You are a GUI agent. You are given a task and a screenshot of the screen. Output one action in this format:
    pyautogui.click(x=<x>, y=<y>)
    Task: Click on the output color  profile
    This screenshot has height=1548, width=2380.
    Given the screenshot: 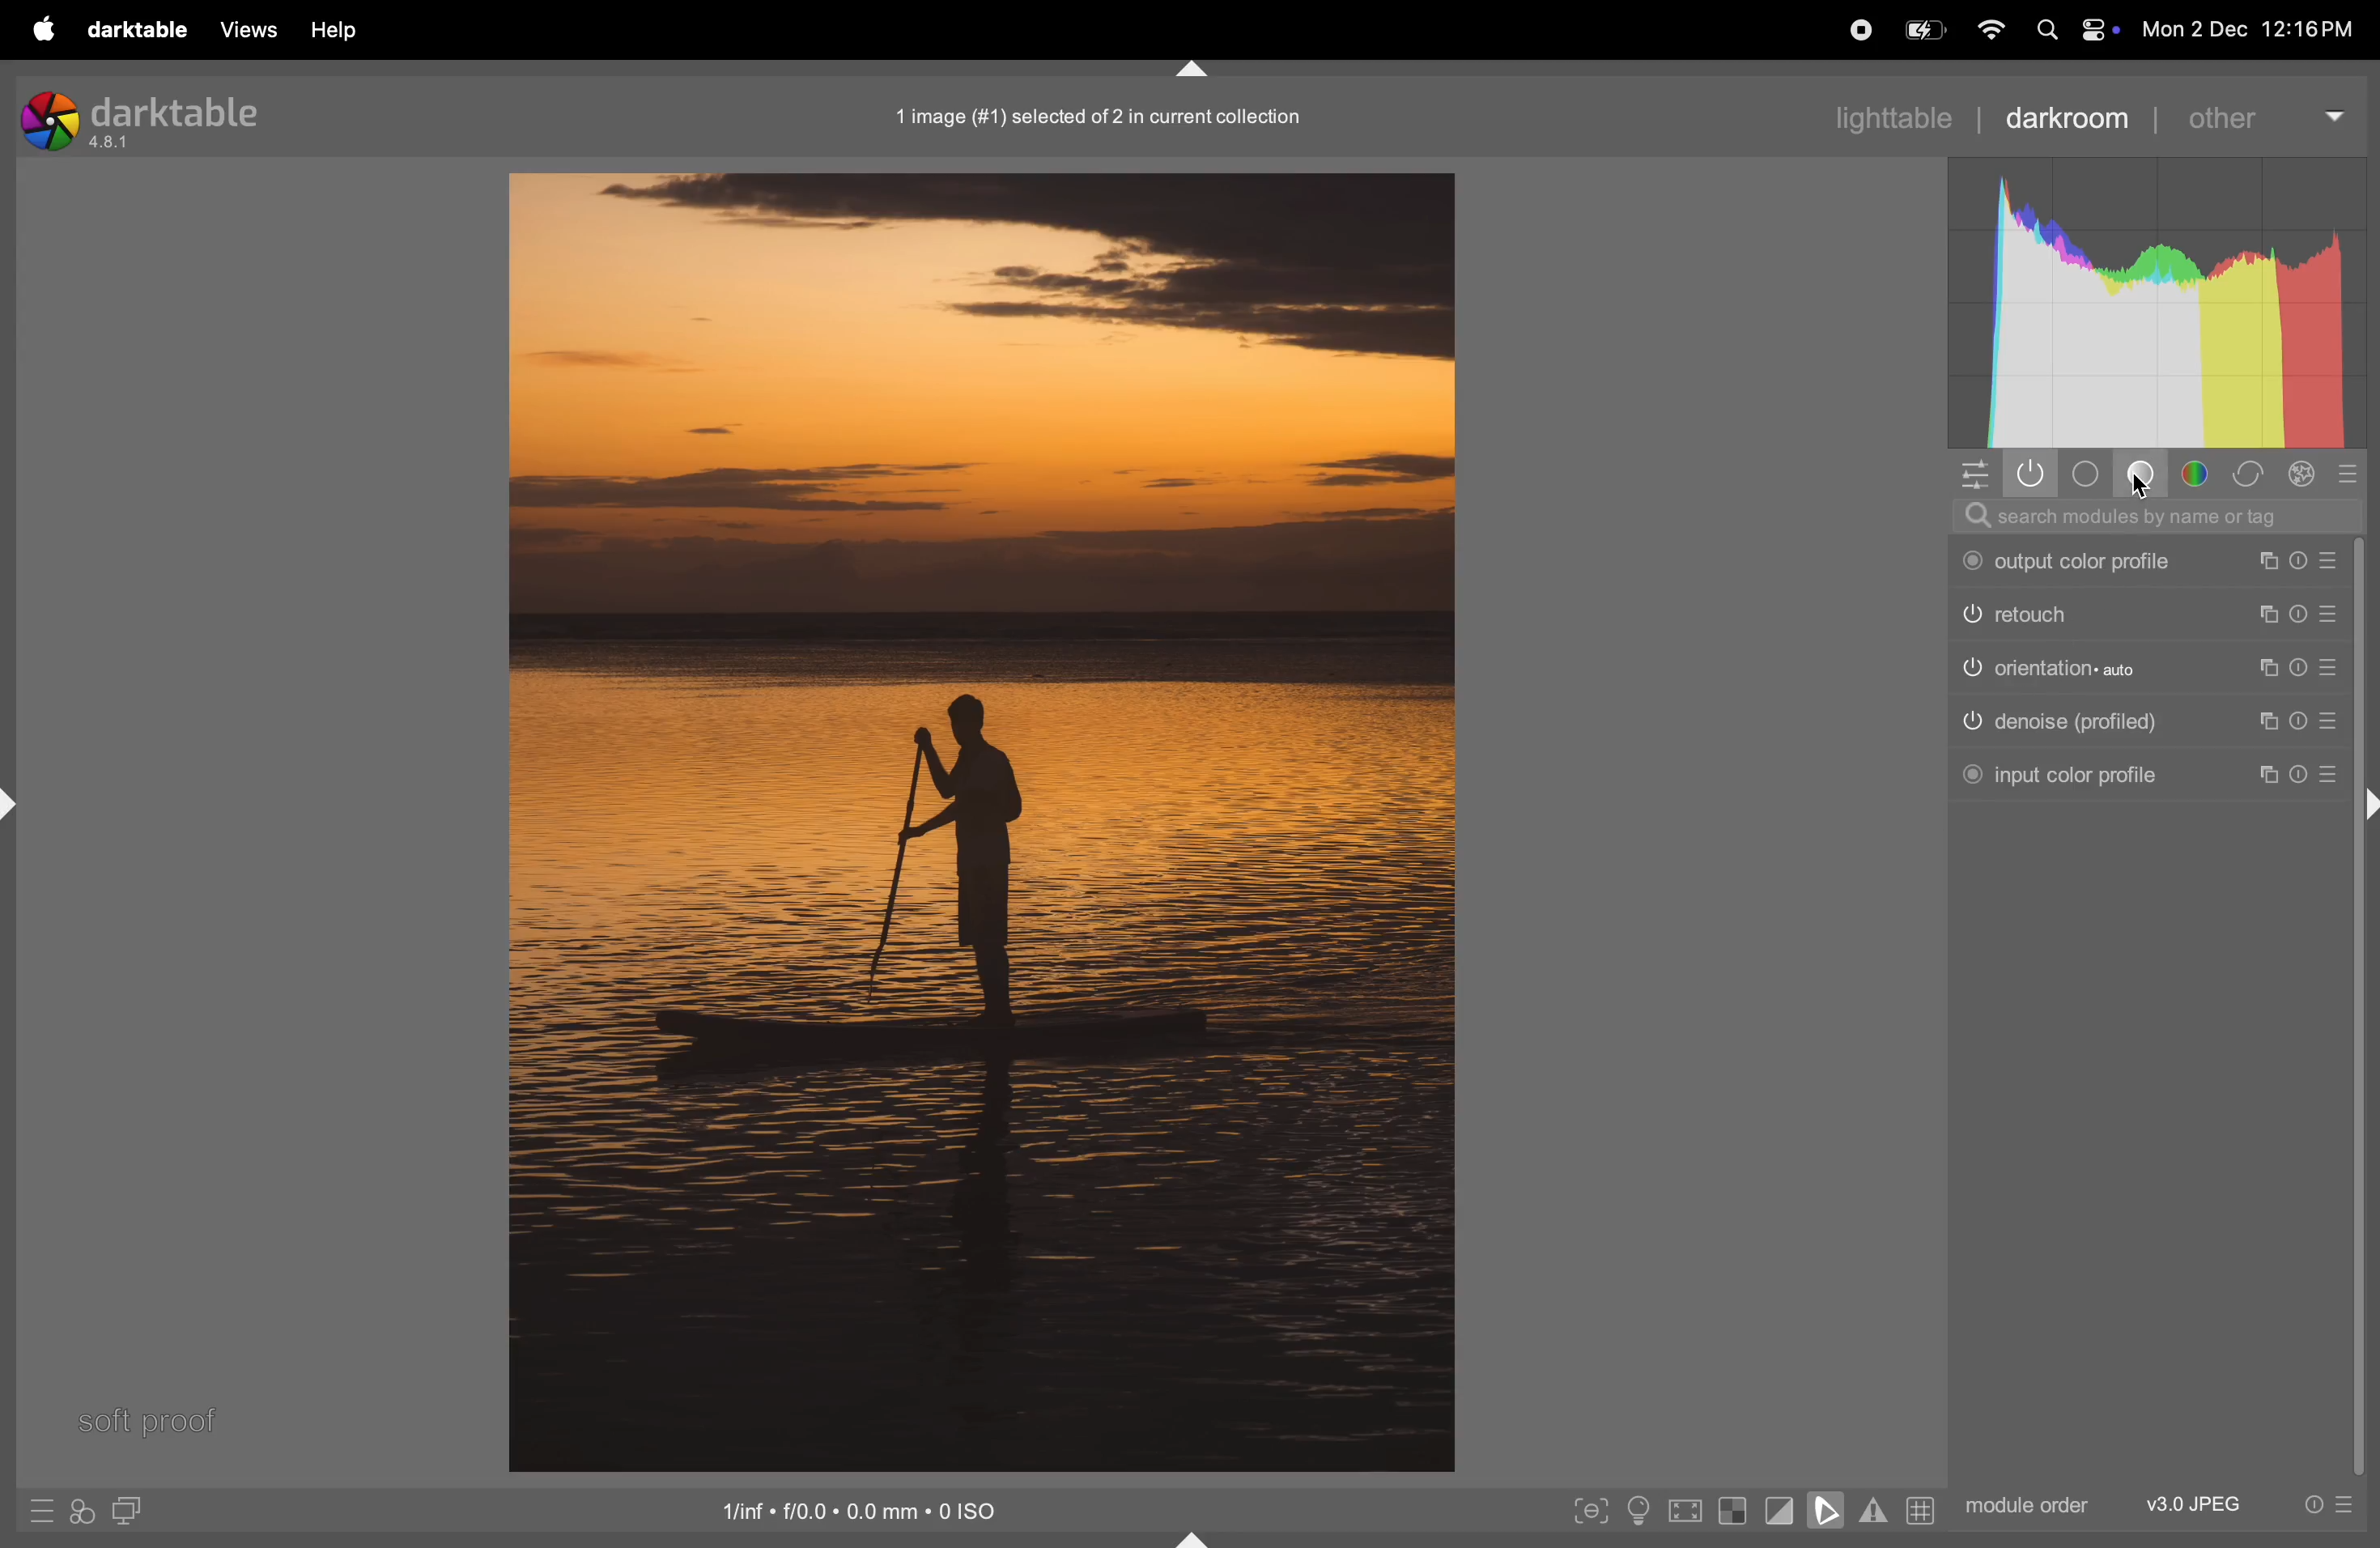 What is the action you would take?
    pyautogui.click(x=2144, y=563)
    